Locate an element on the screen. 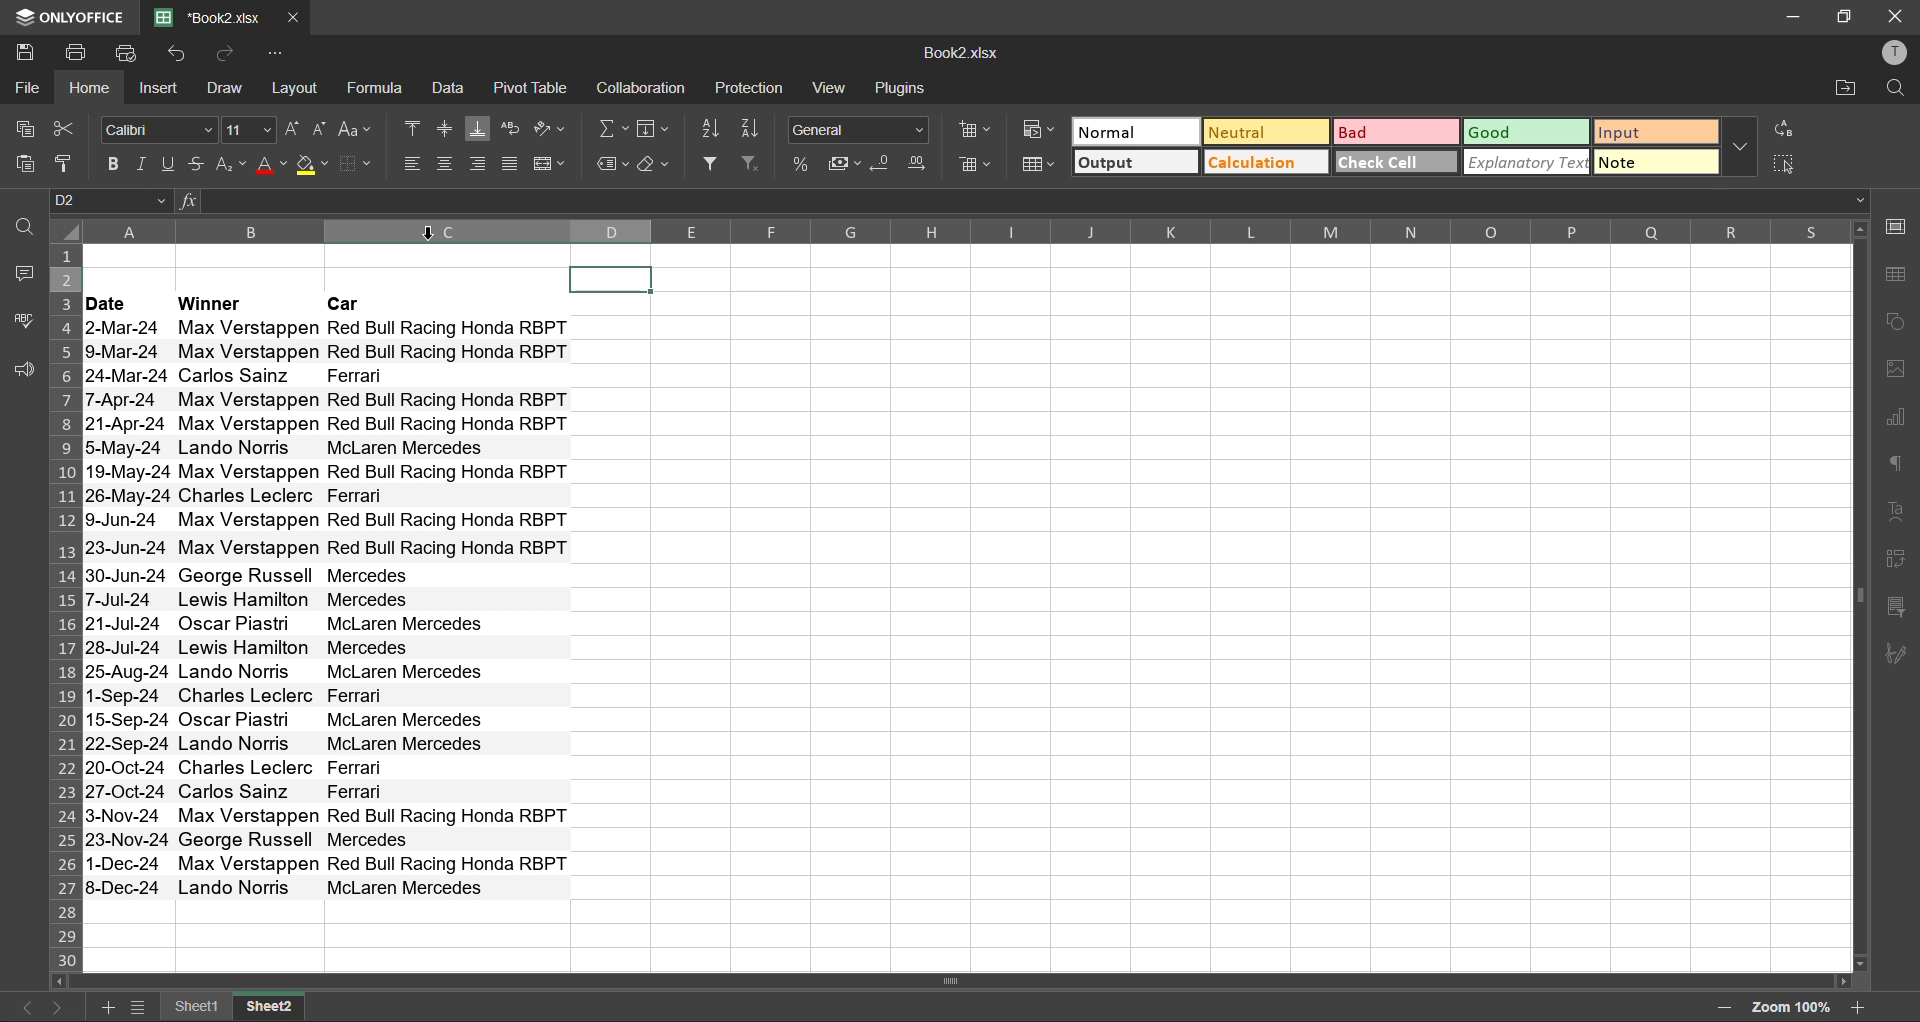 This screenshot has width=1920, height=1022. zoom 100% is located at coordinates (1791, 1007).